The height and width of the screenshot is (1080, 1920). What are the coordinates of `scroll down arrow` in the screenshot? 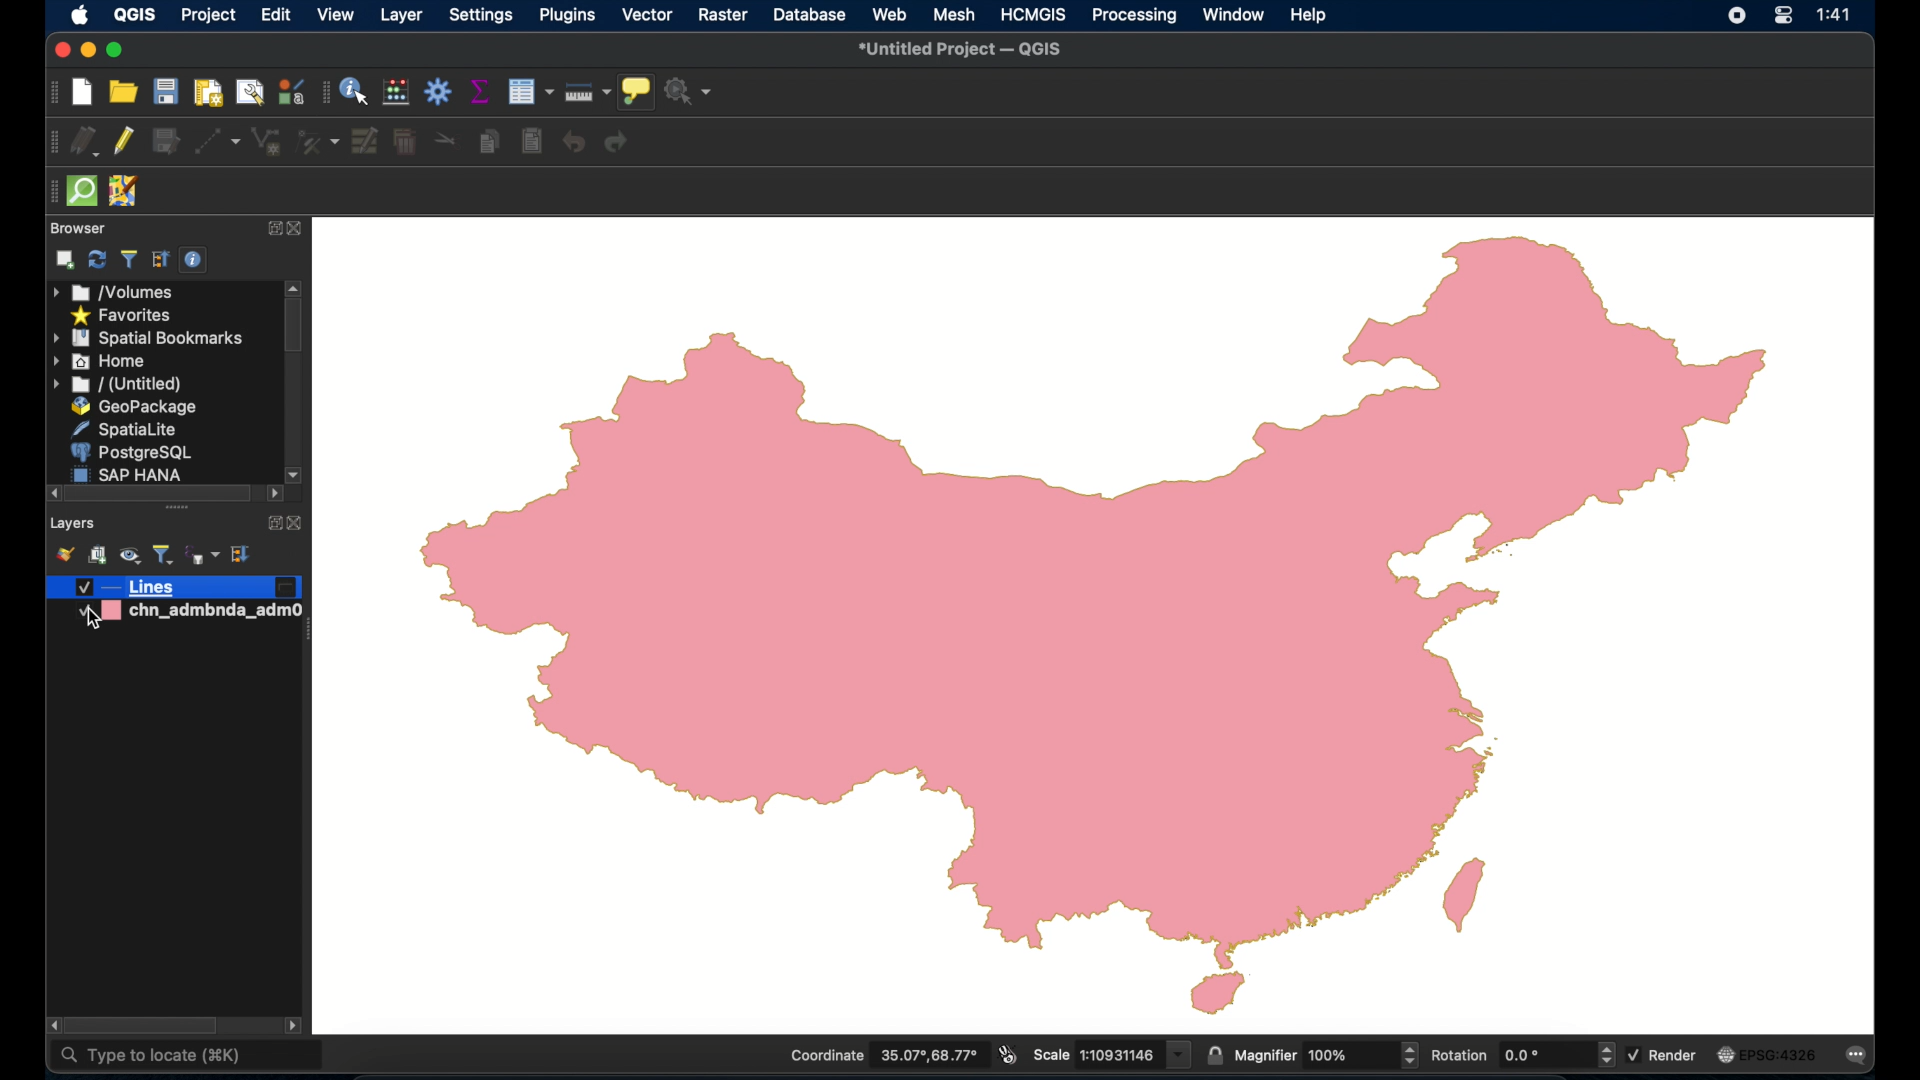 It's located at (296, 473).